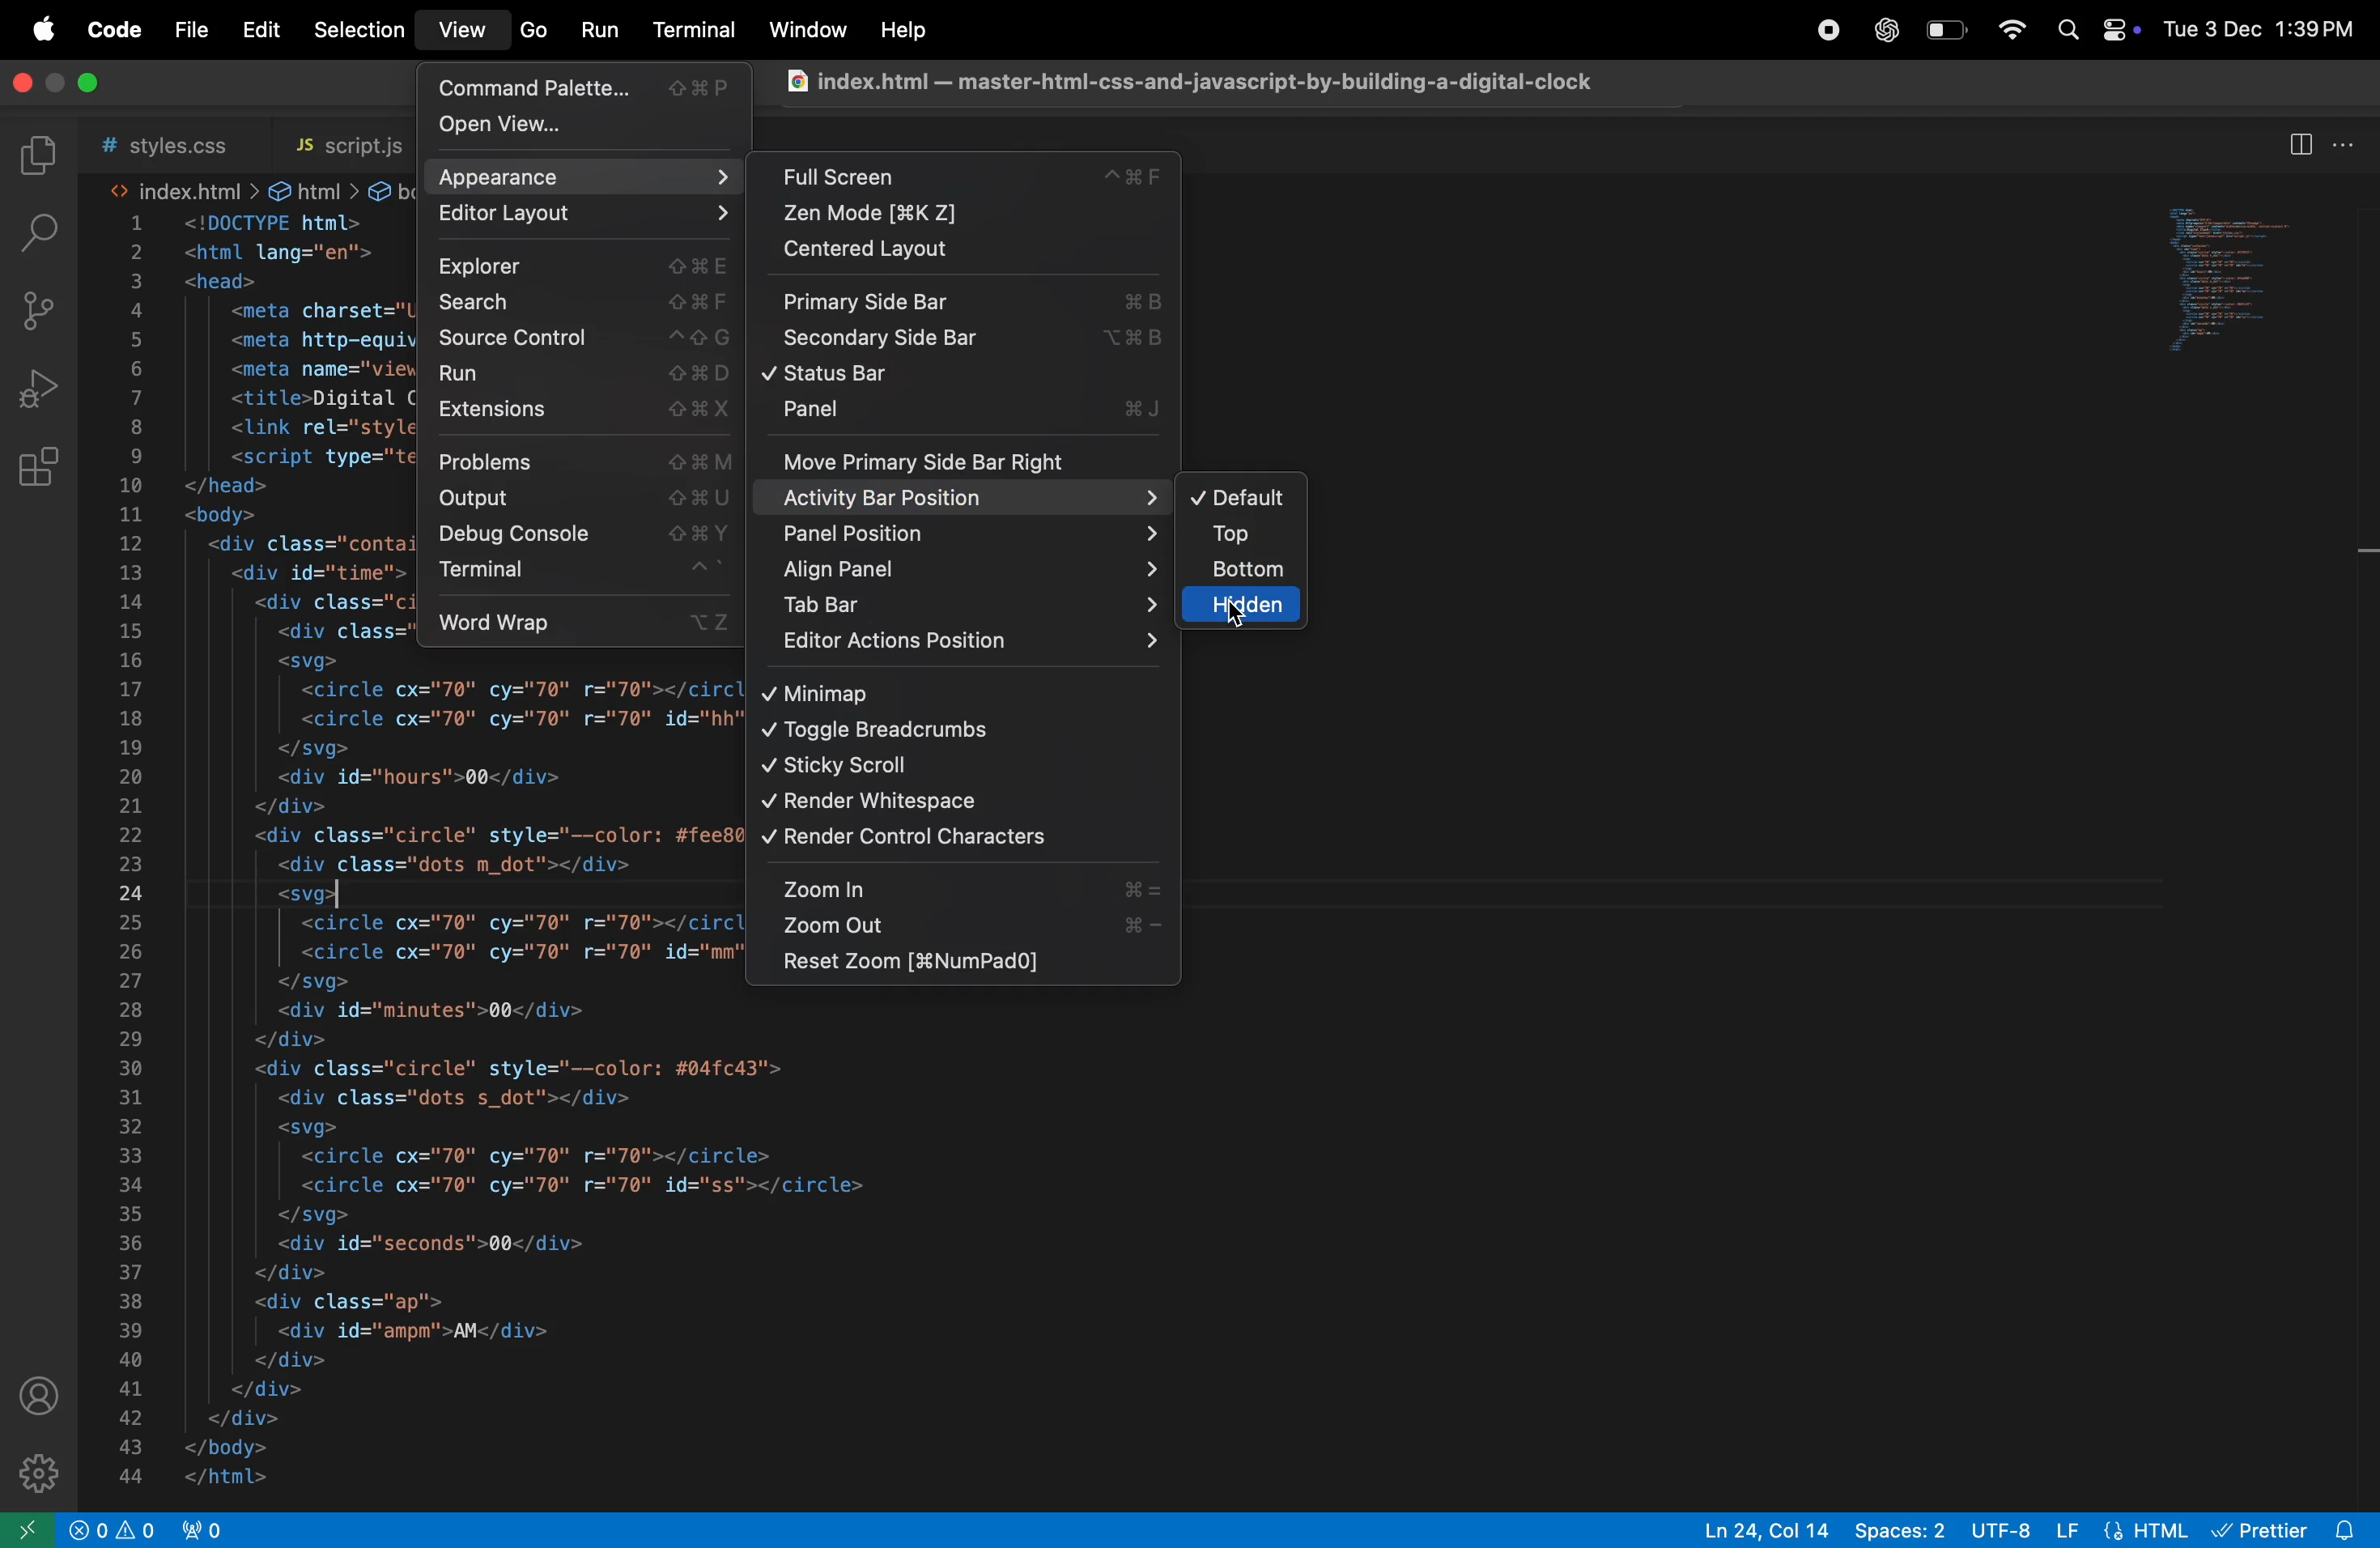 The height and width of the screenshot is (1548, 2380). Describe the element at coordinates (114, 30) in the screenshot. I see `code` at that location.